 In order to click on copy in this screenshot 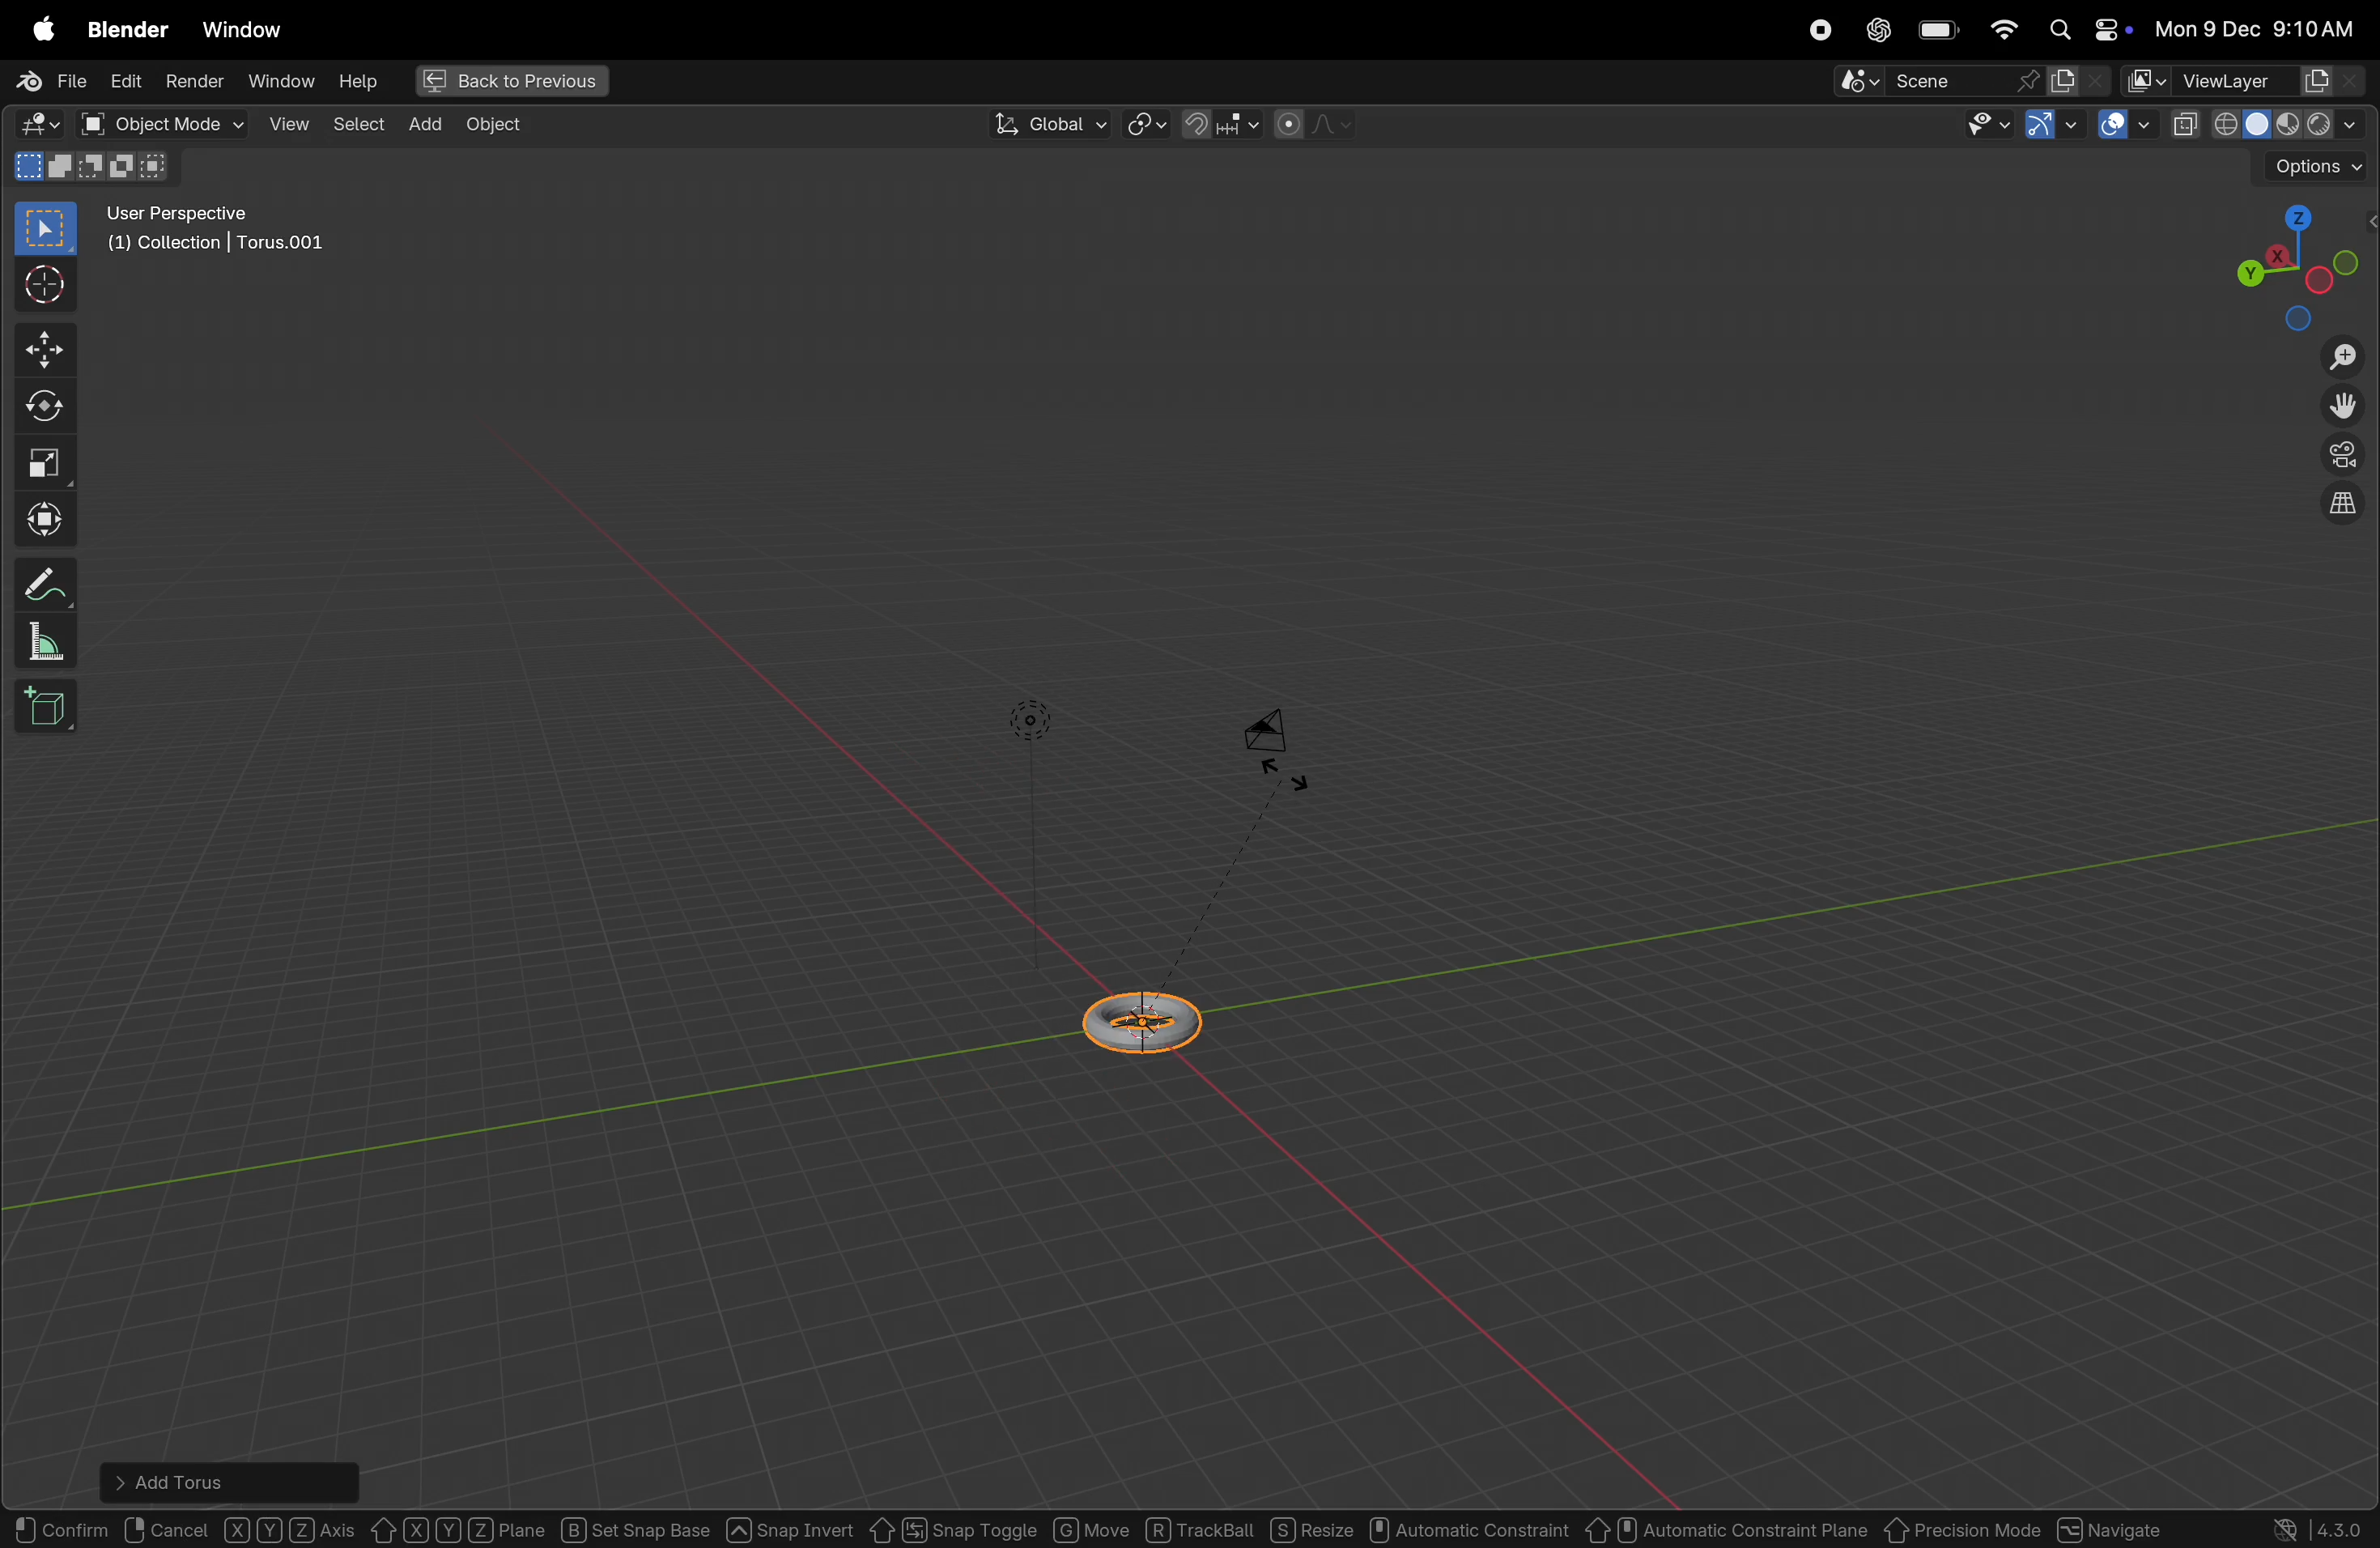, I will do `click(2186, 125)`.